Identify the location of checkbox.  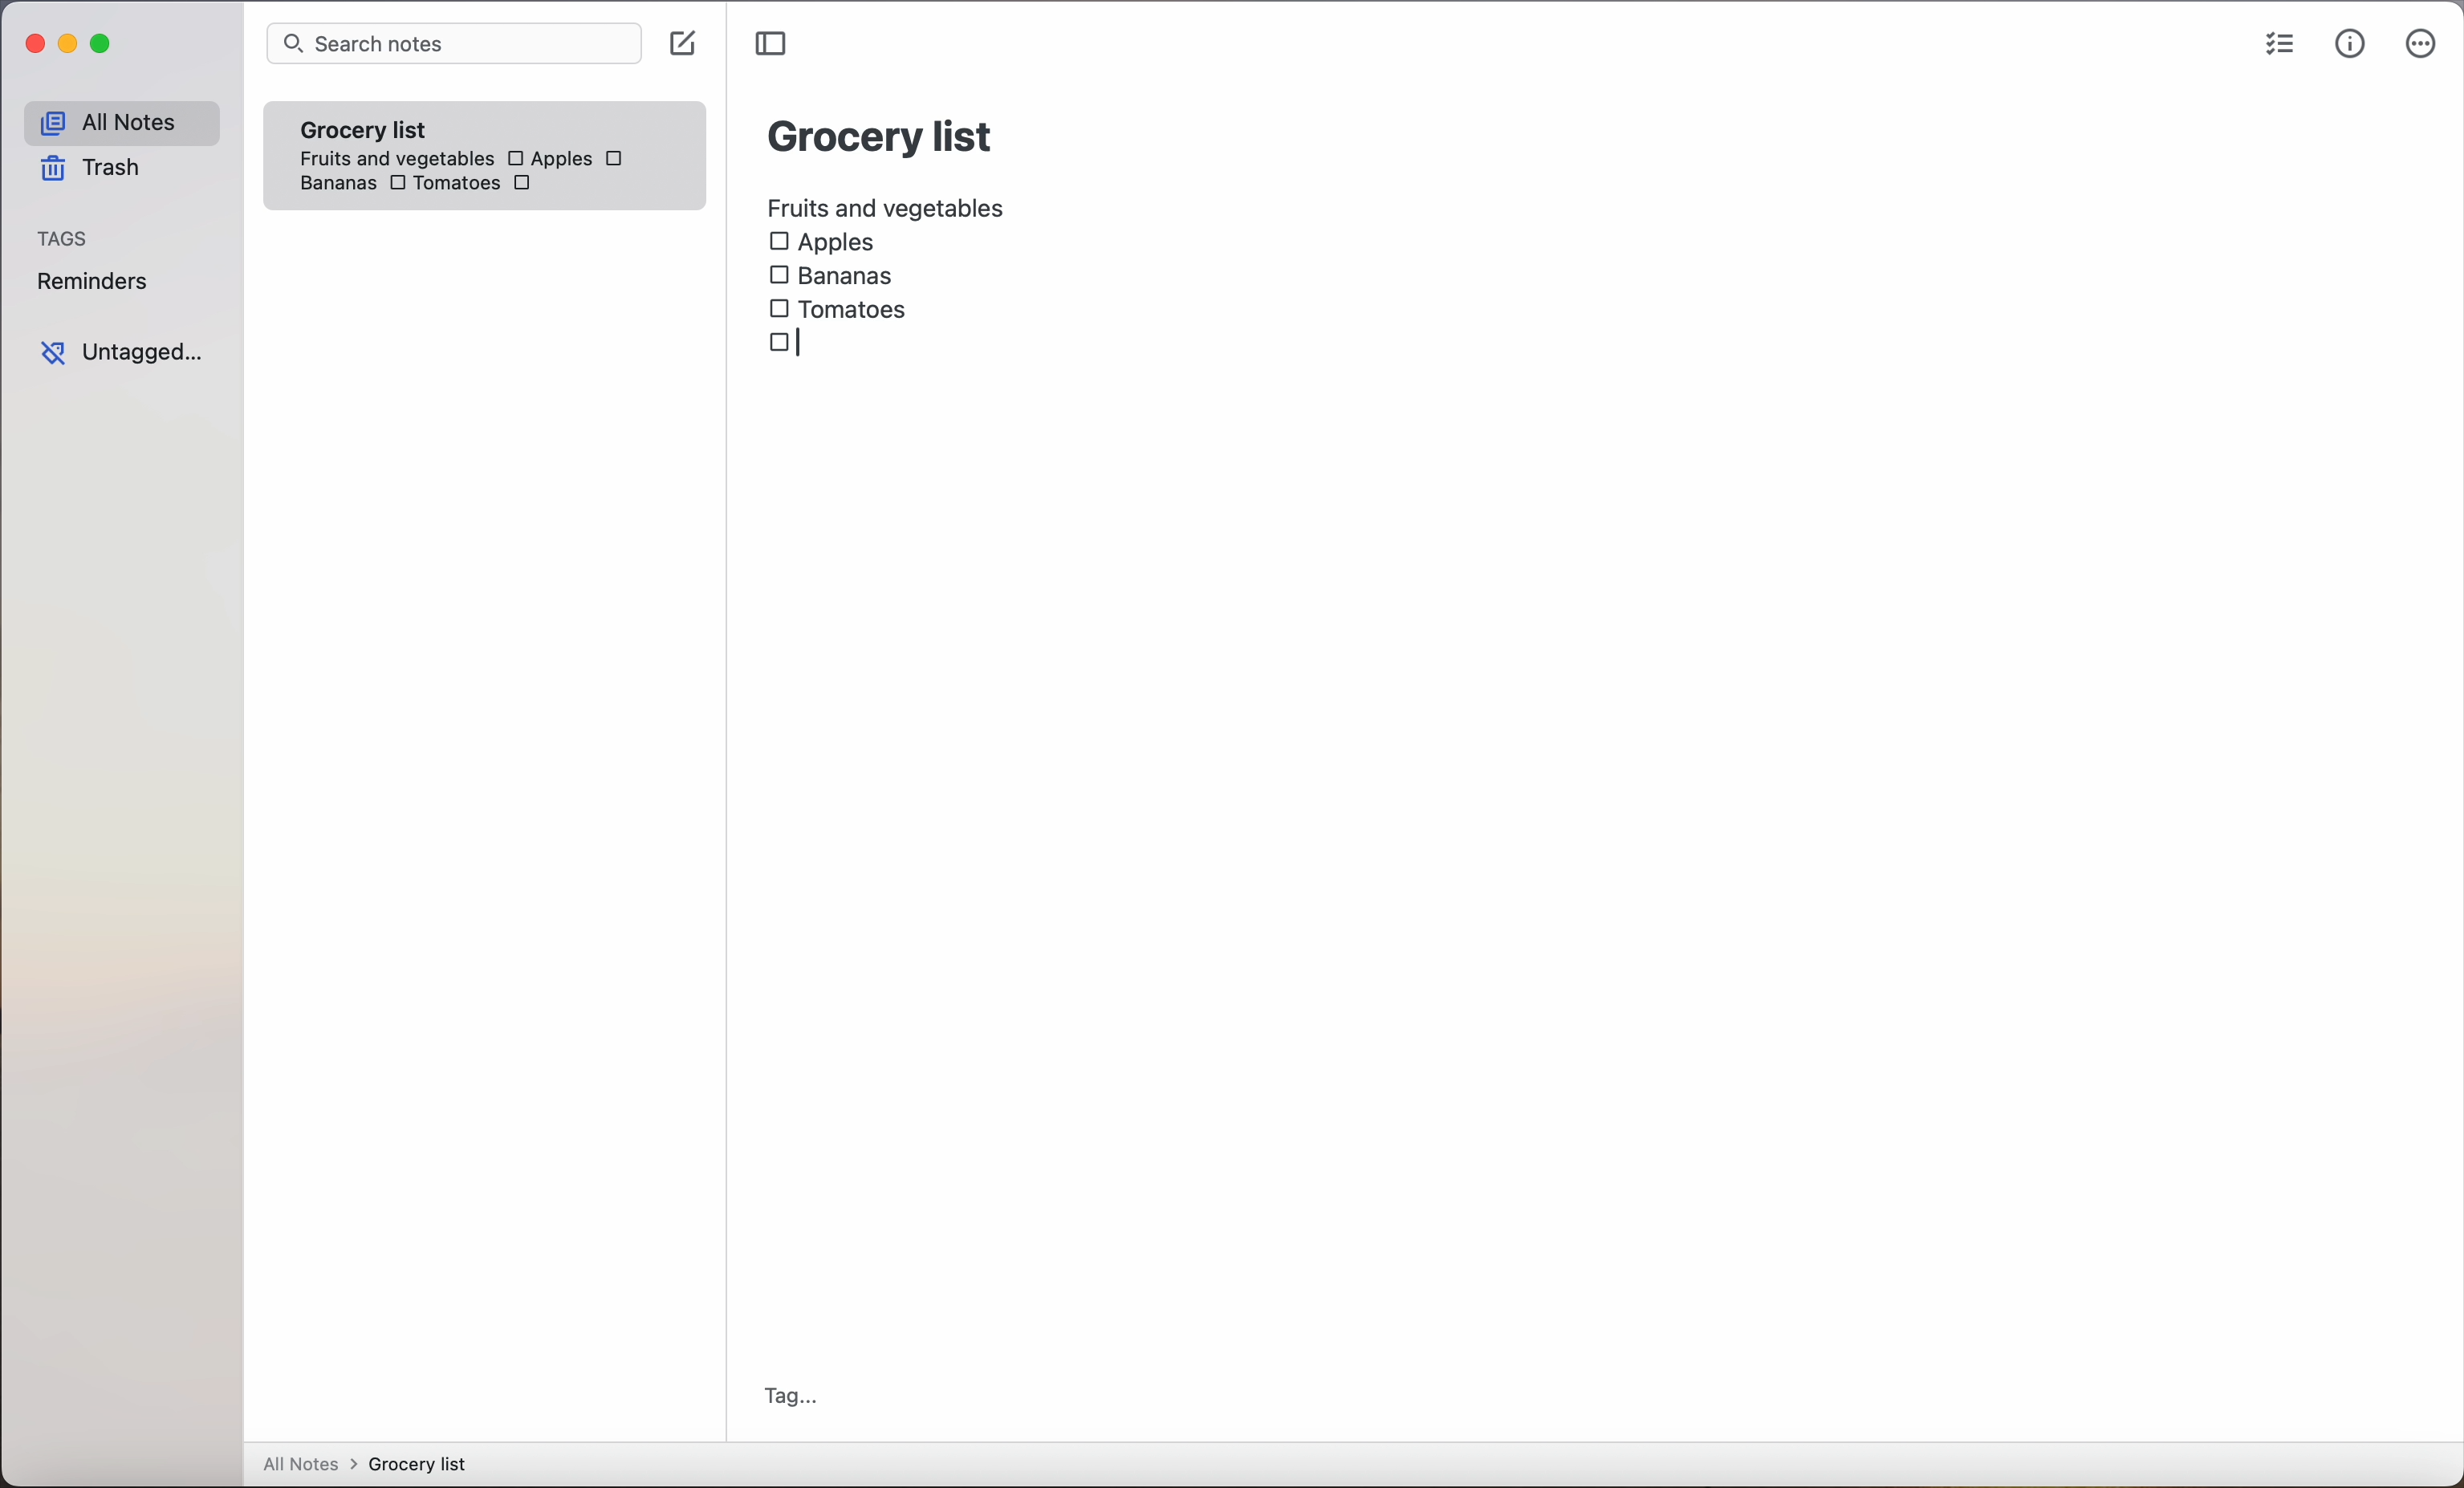
(787, 346).